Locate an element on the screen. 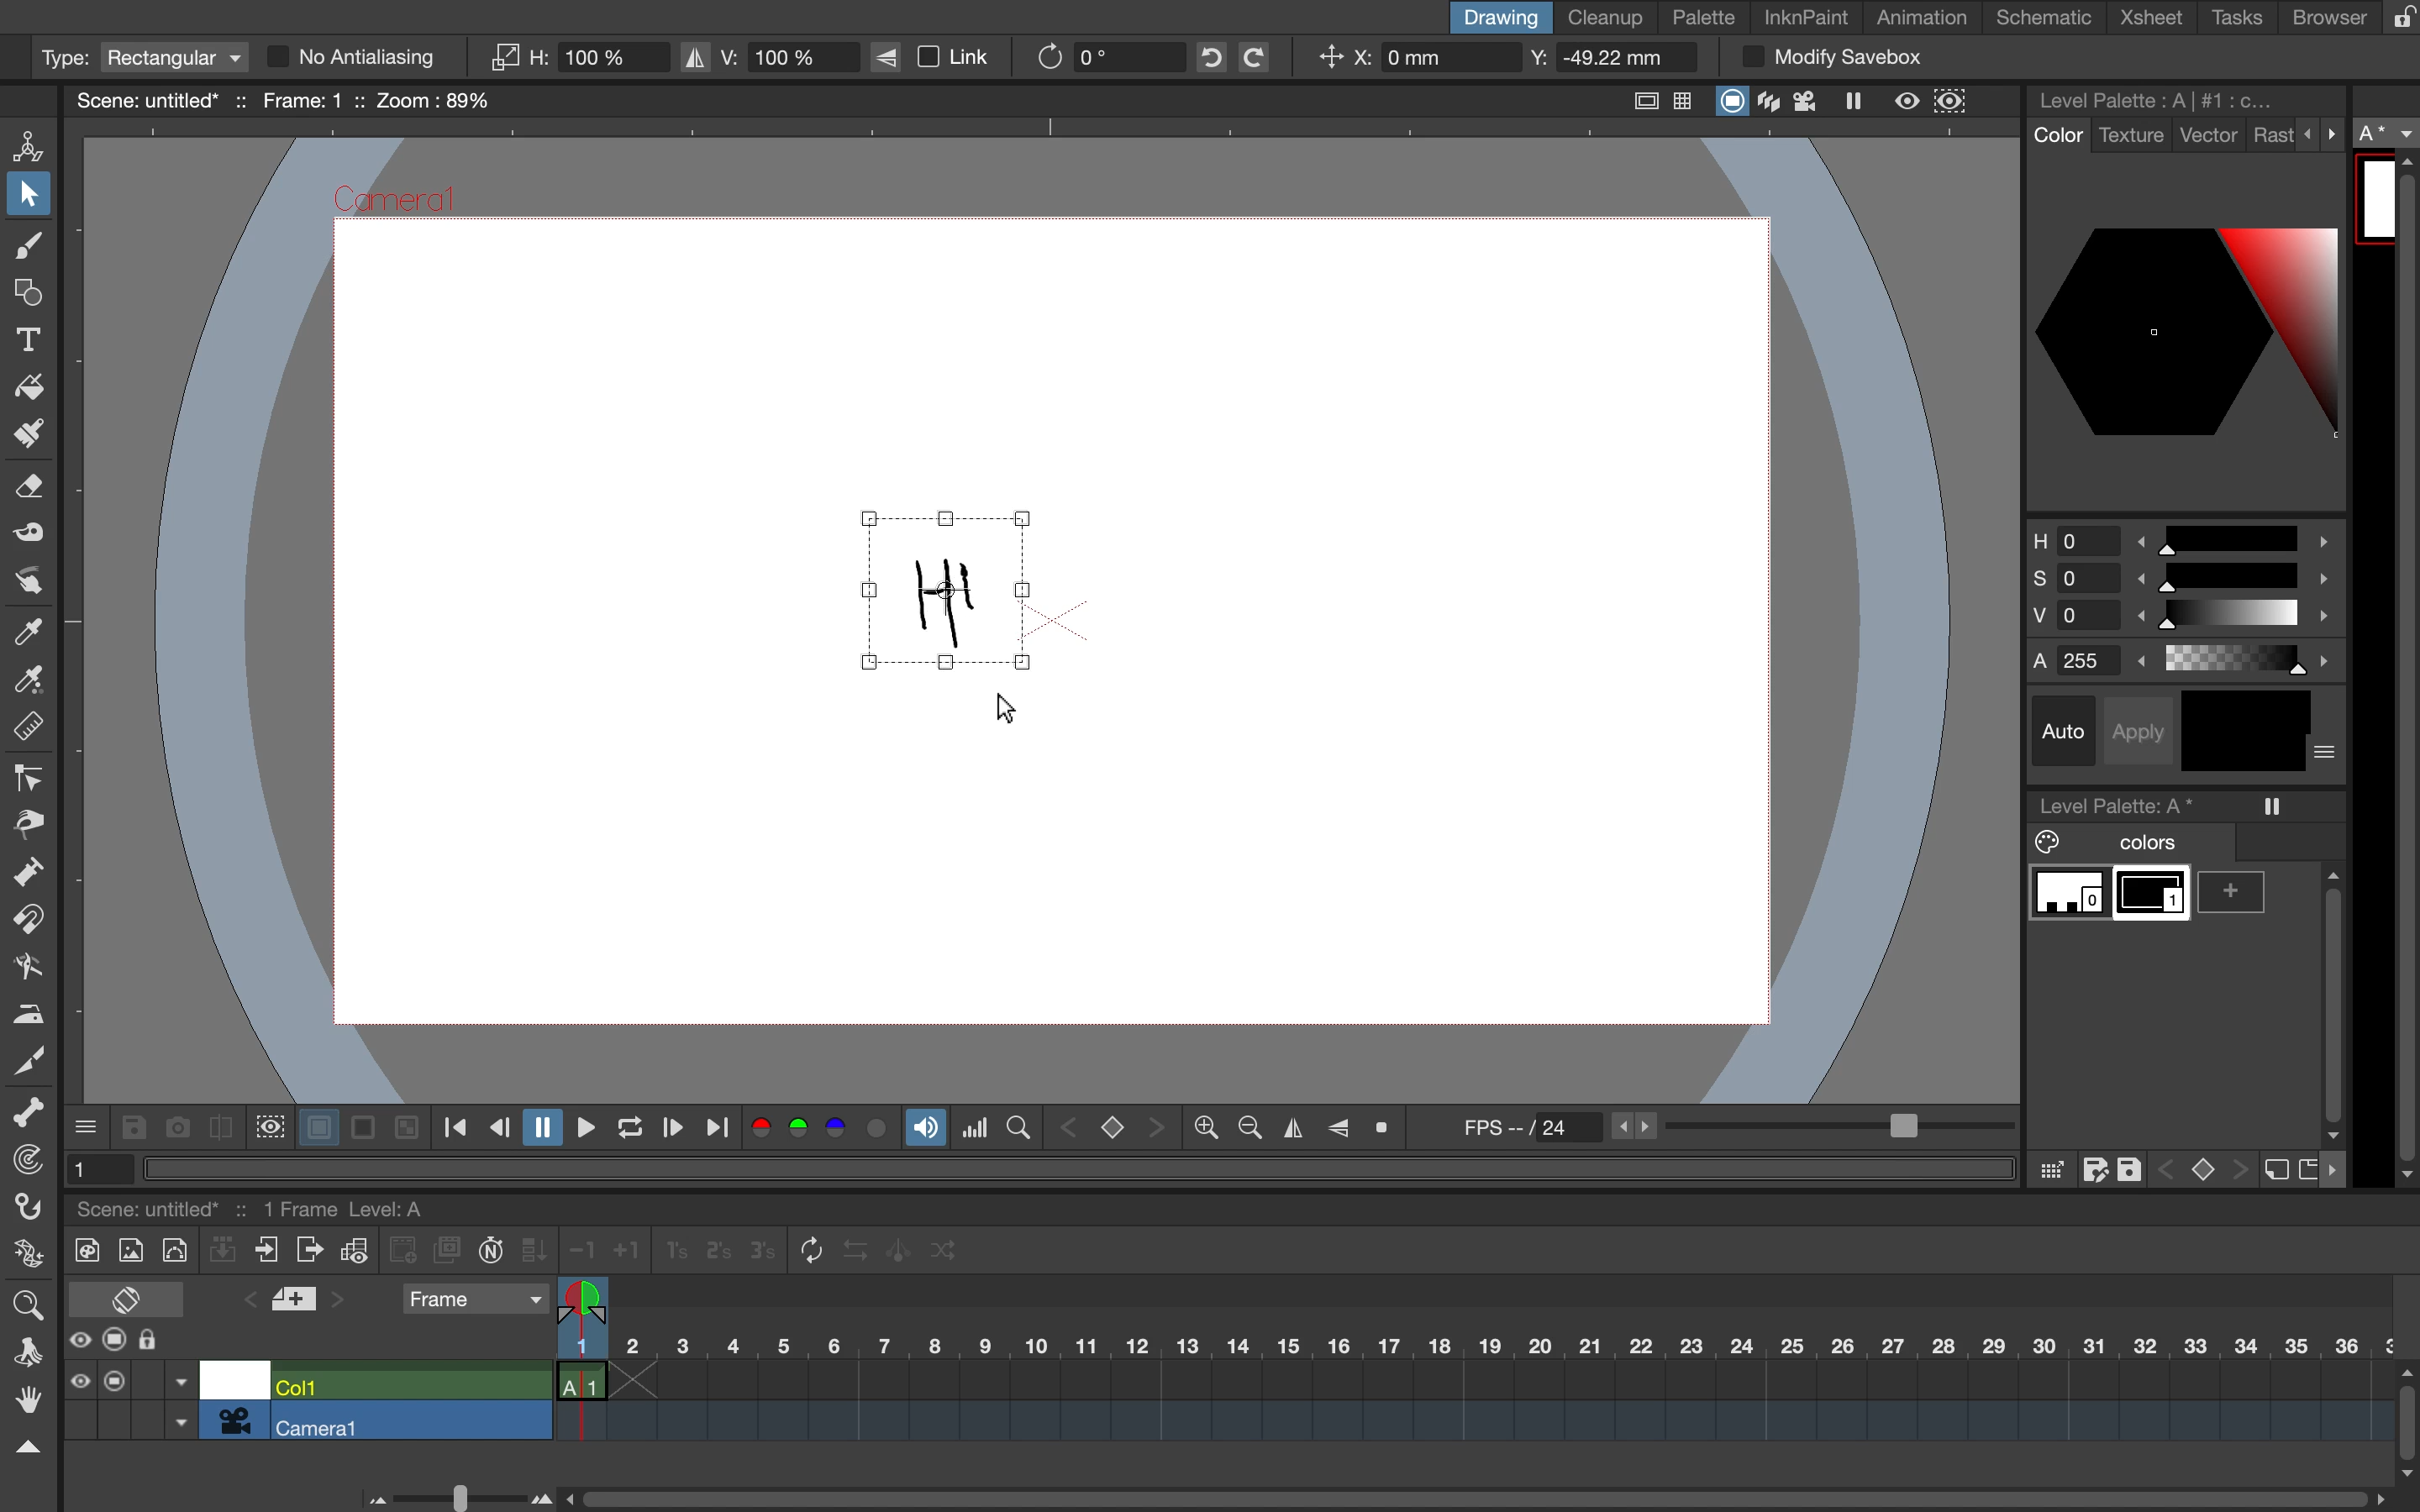 Image resolution: width=2420 pixels, height=1512 pixels. toggle edit in place is located at coordinates (354, 1254).